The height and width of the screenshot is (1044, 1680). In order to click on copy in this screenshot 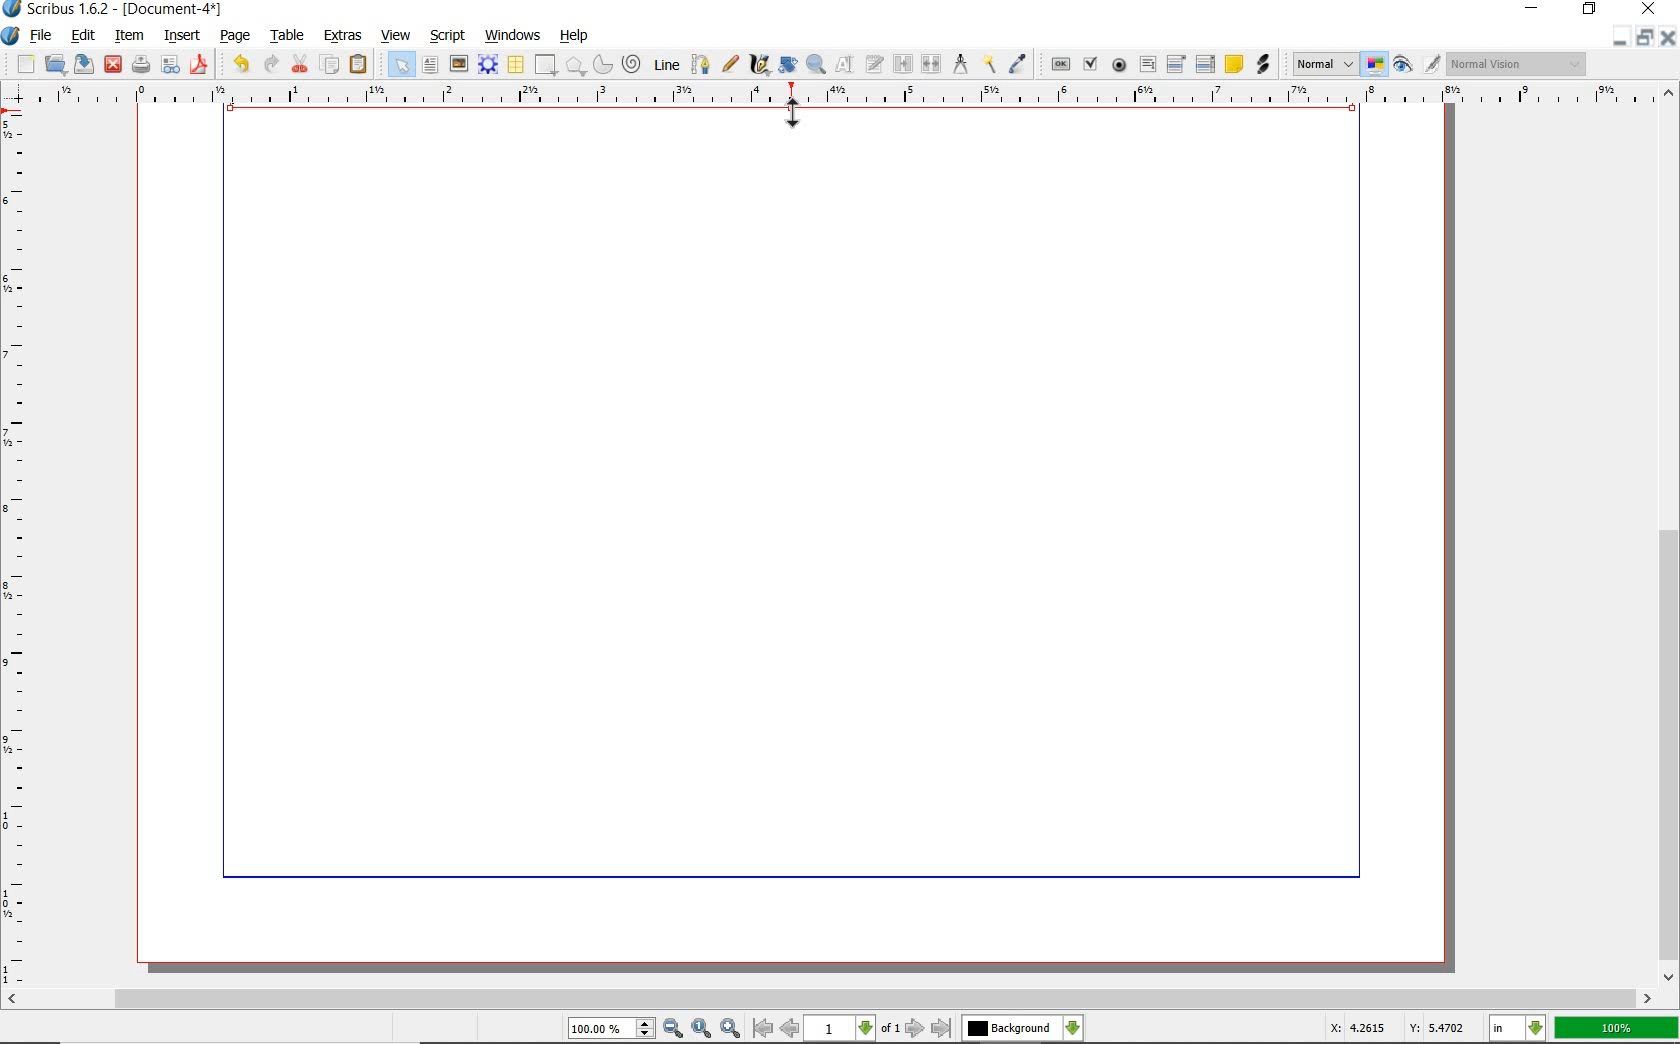, I will do `click(331, 65)`.